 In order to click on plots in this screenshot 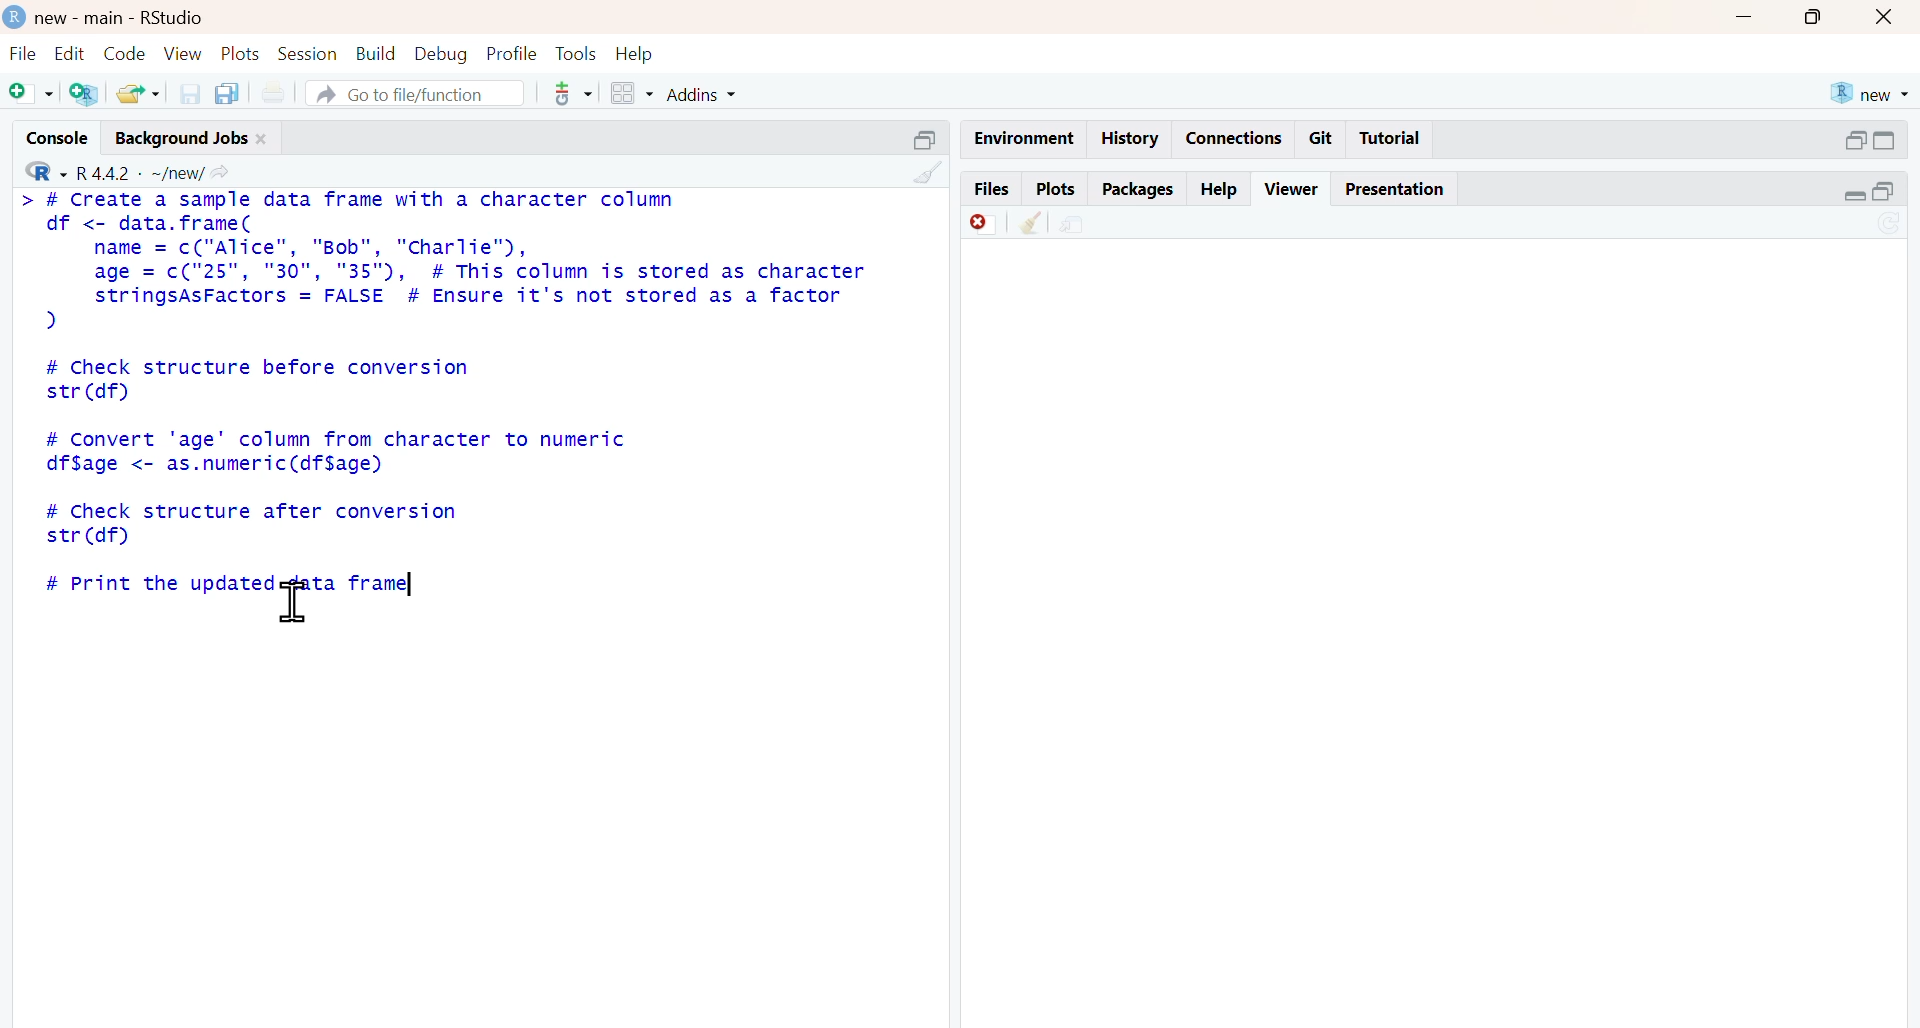, I will do `click(240, 54)`.